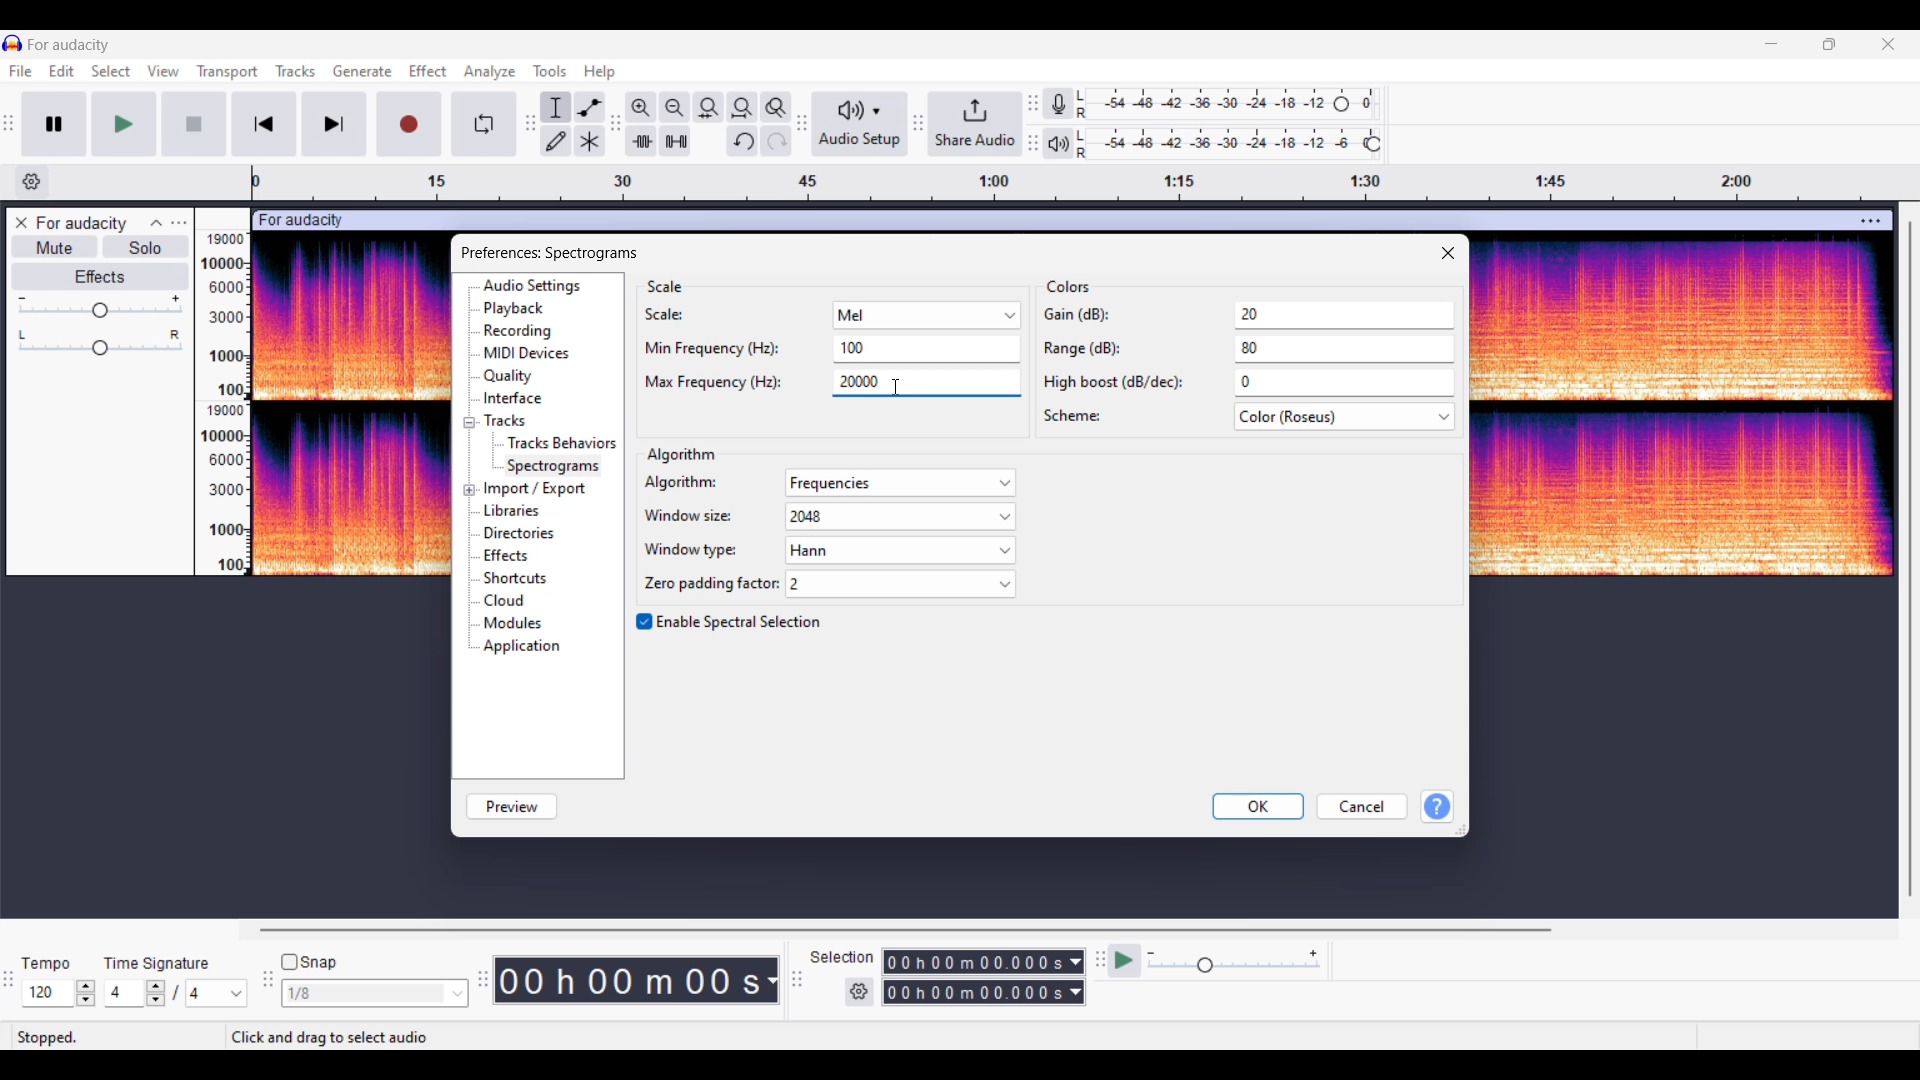 This screenshot has width=1920, height=1080. Describe the element at coordinates (1246, 353) in the screenshot. I see `range` at that location.